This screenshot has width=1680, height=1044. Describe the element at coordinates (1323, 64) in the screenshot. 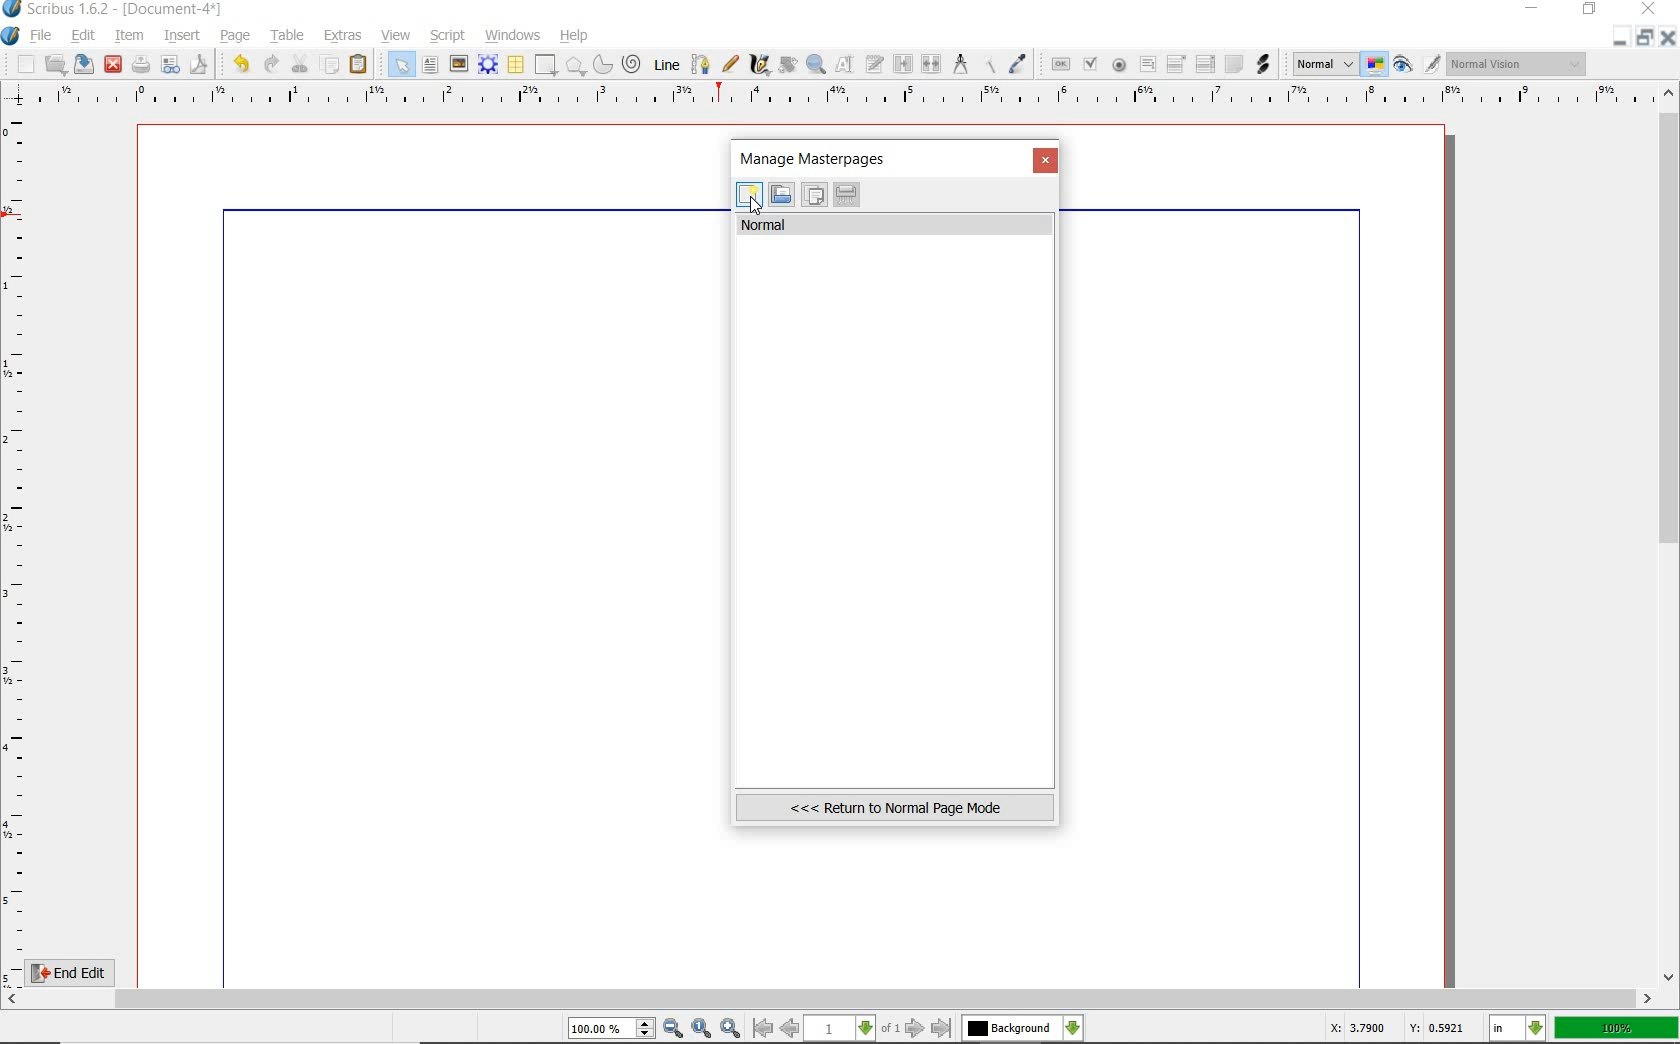

I see `Normal` at that location.